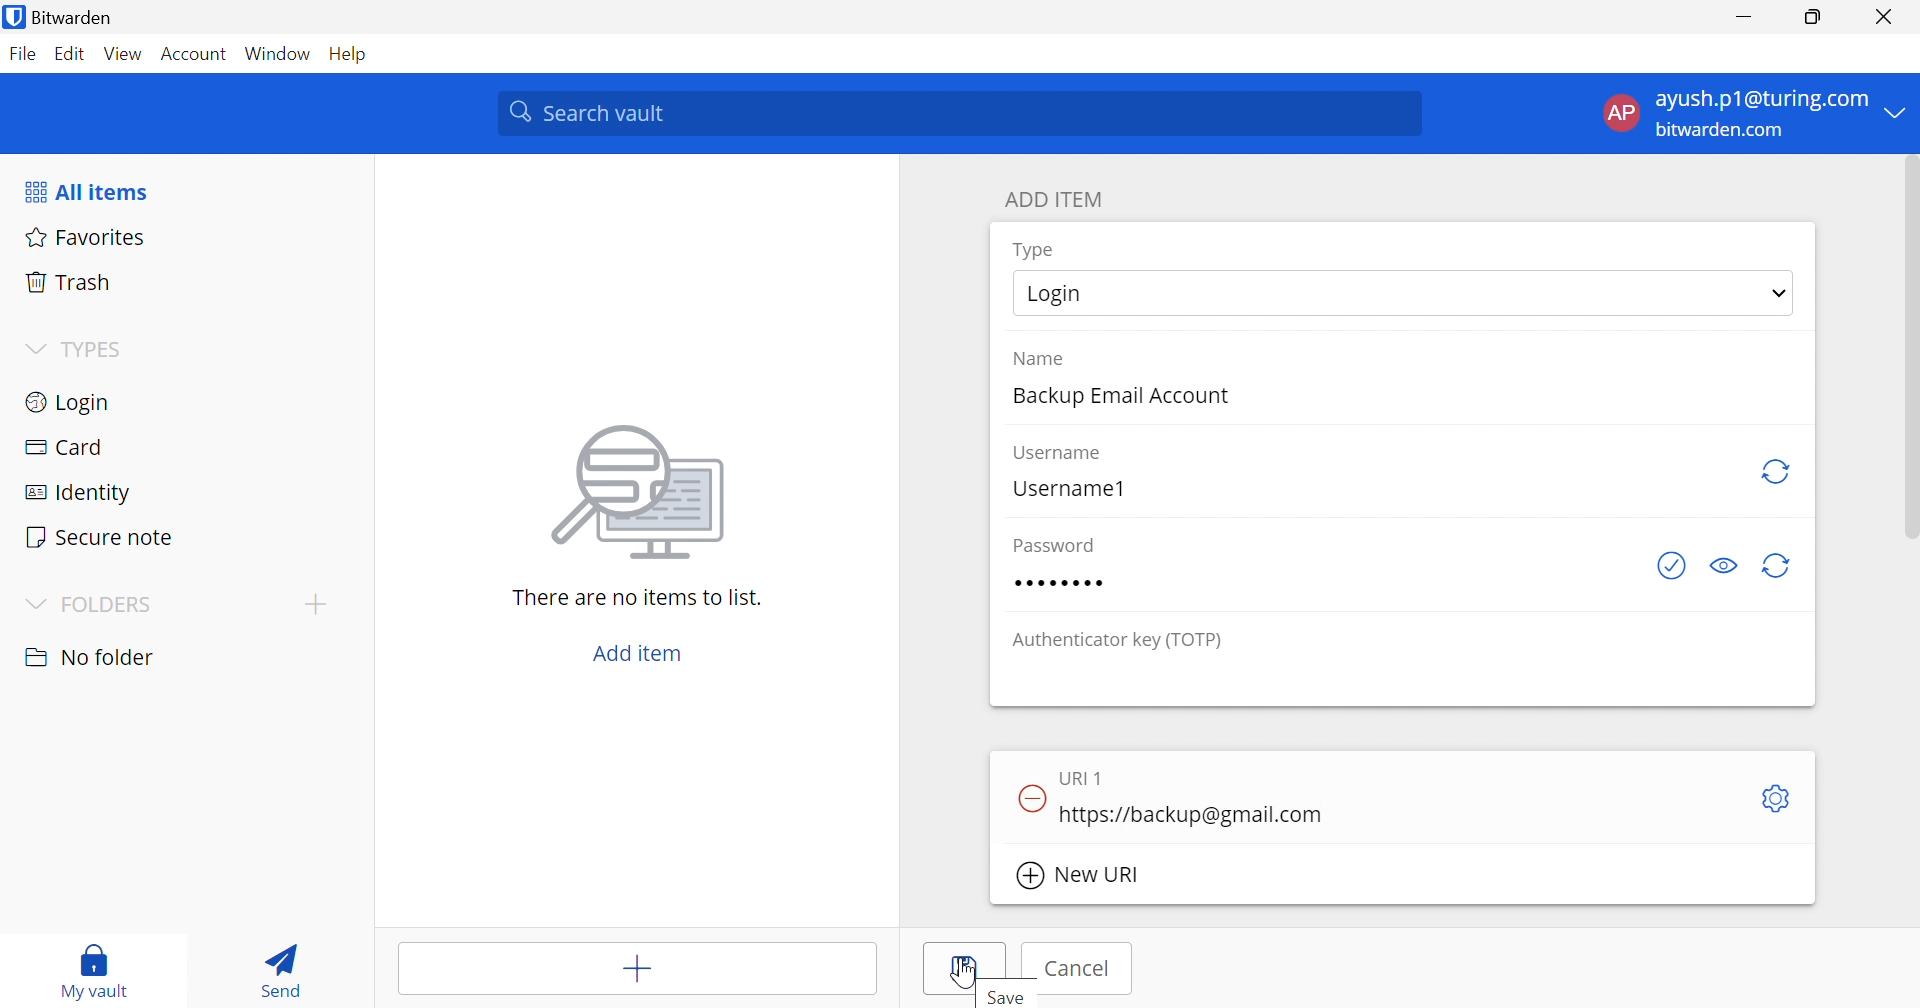 The width and height of the screenshot is (1920, 1008). I want to click on image, so click(639, 496).